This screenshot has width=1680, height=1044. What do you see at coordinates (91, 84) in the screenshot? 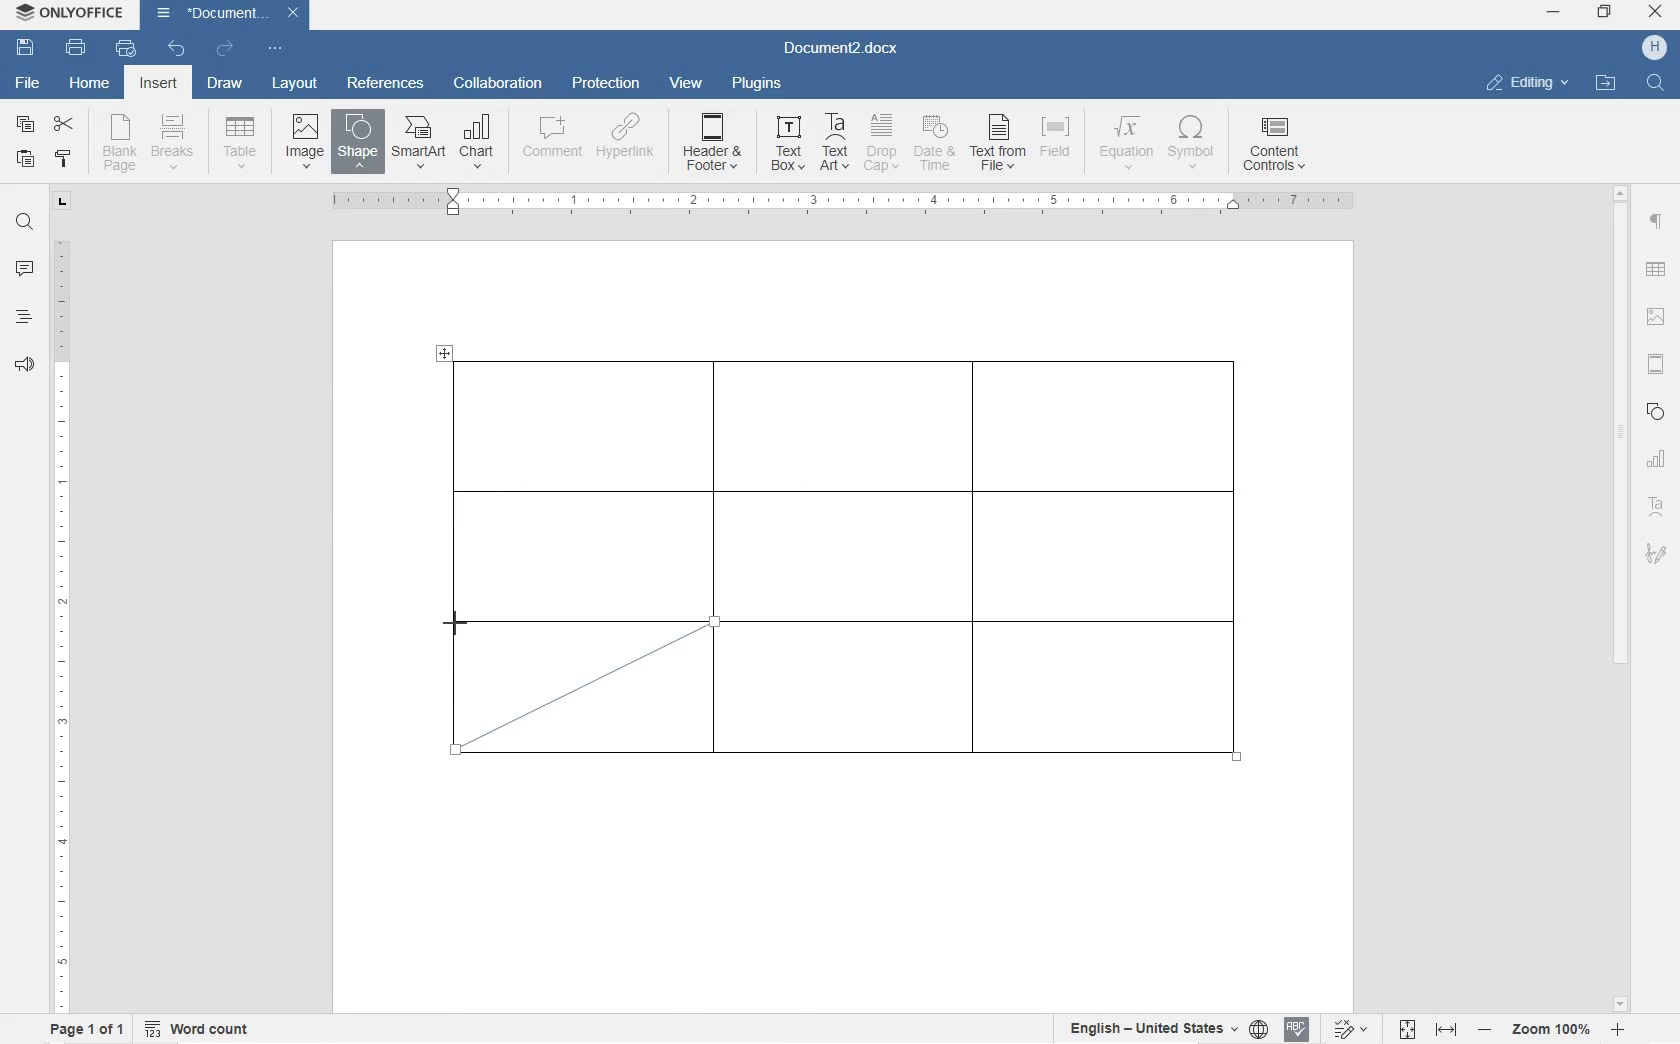
I see `home` at bounding box center [91, 84].